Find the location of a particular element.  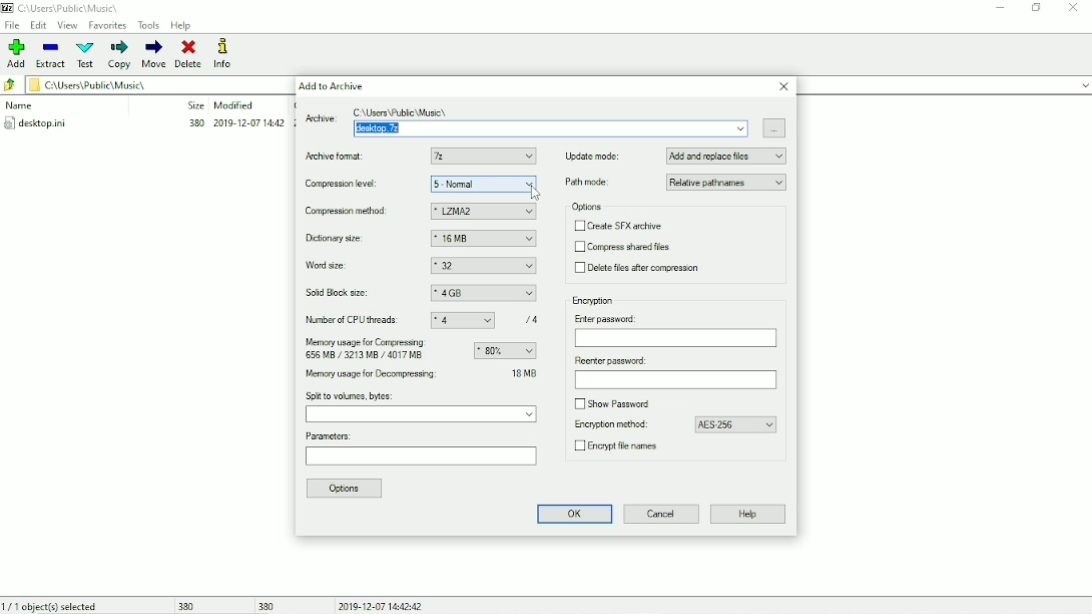

AES-256 is located at coordinates (736, 425).